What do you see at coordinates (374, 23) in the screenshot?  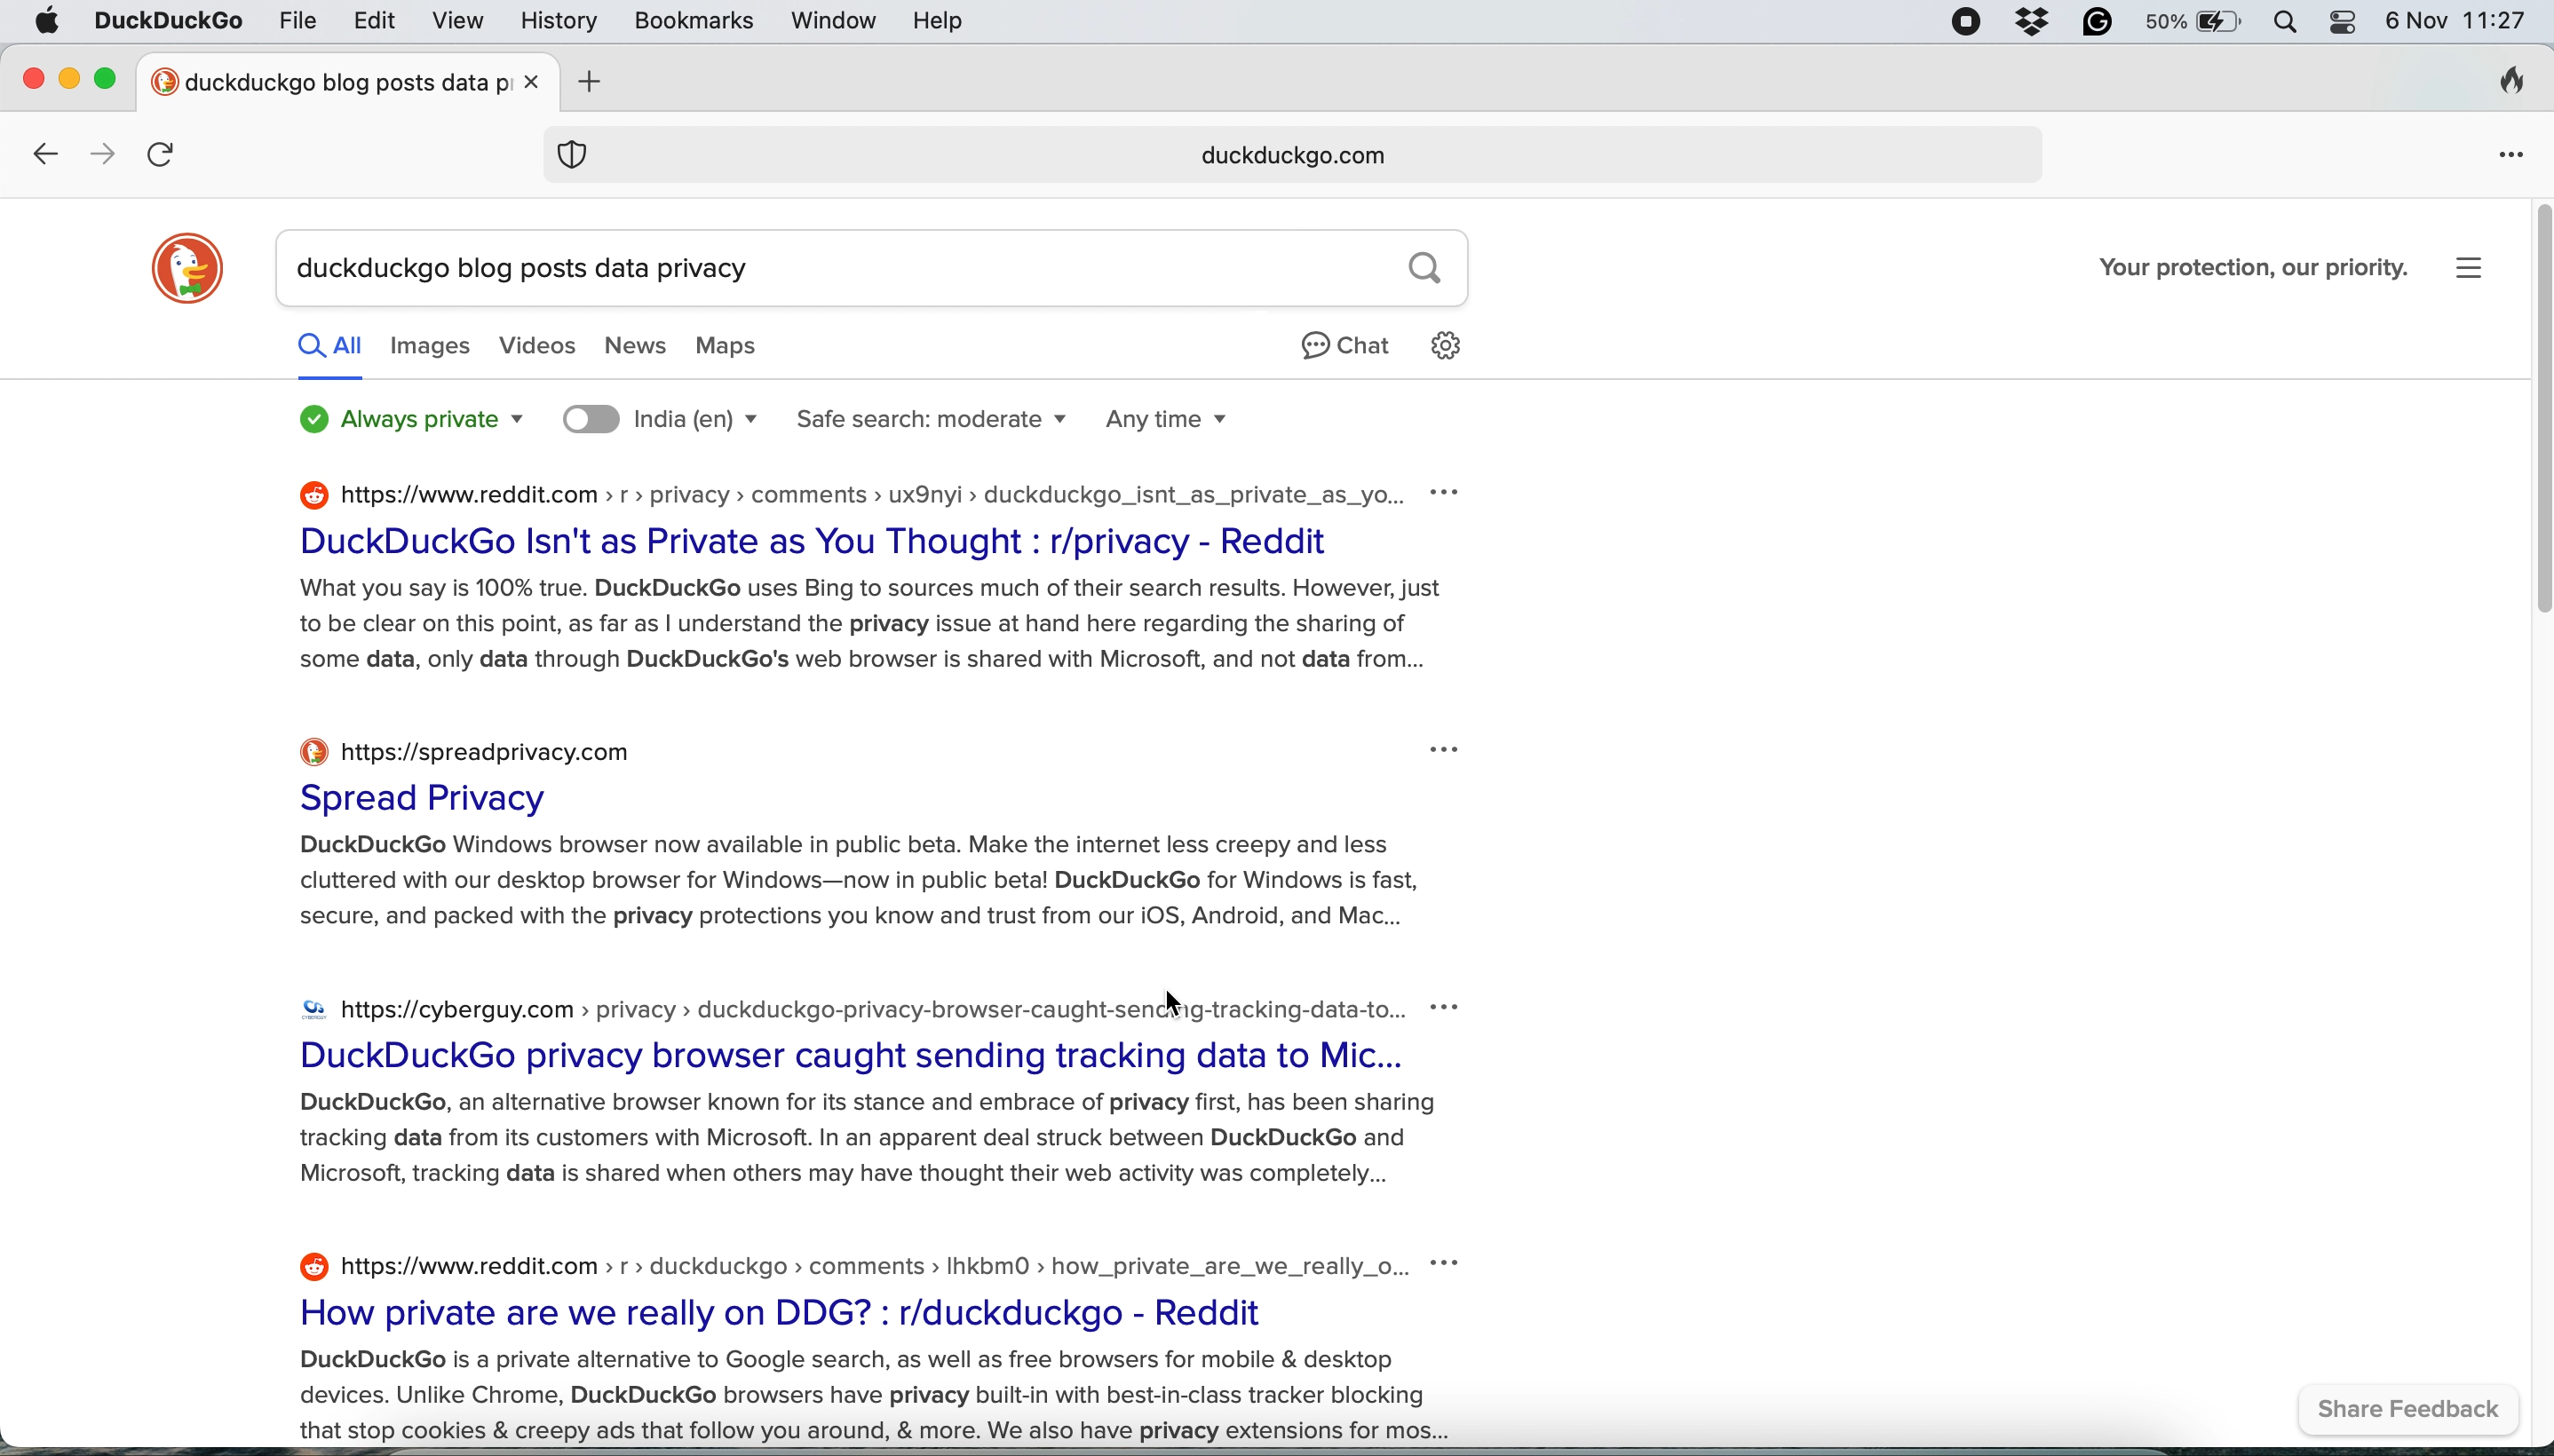 I see `edit` at bounding box center [374, 23].